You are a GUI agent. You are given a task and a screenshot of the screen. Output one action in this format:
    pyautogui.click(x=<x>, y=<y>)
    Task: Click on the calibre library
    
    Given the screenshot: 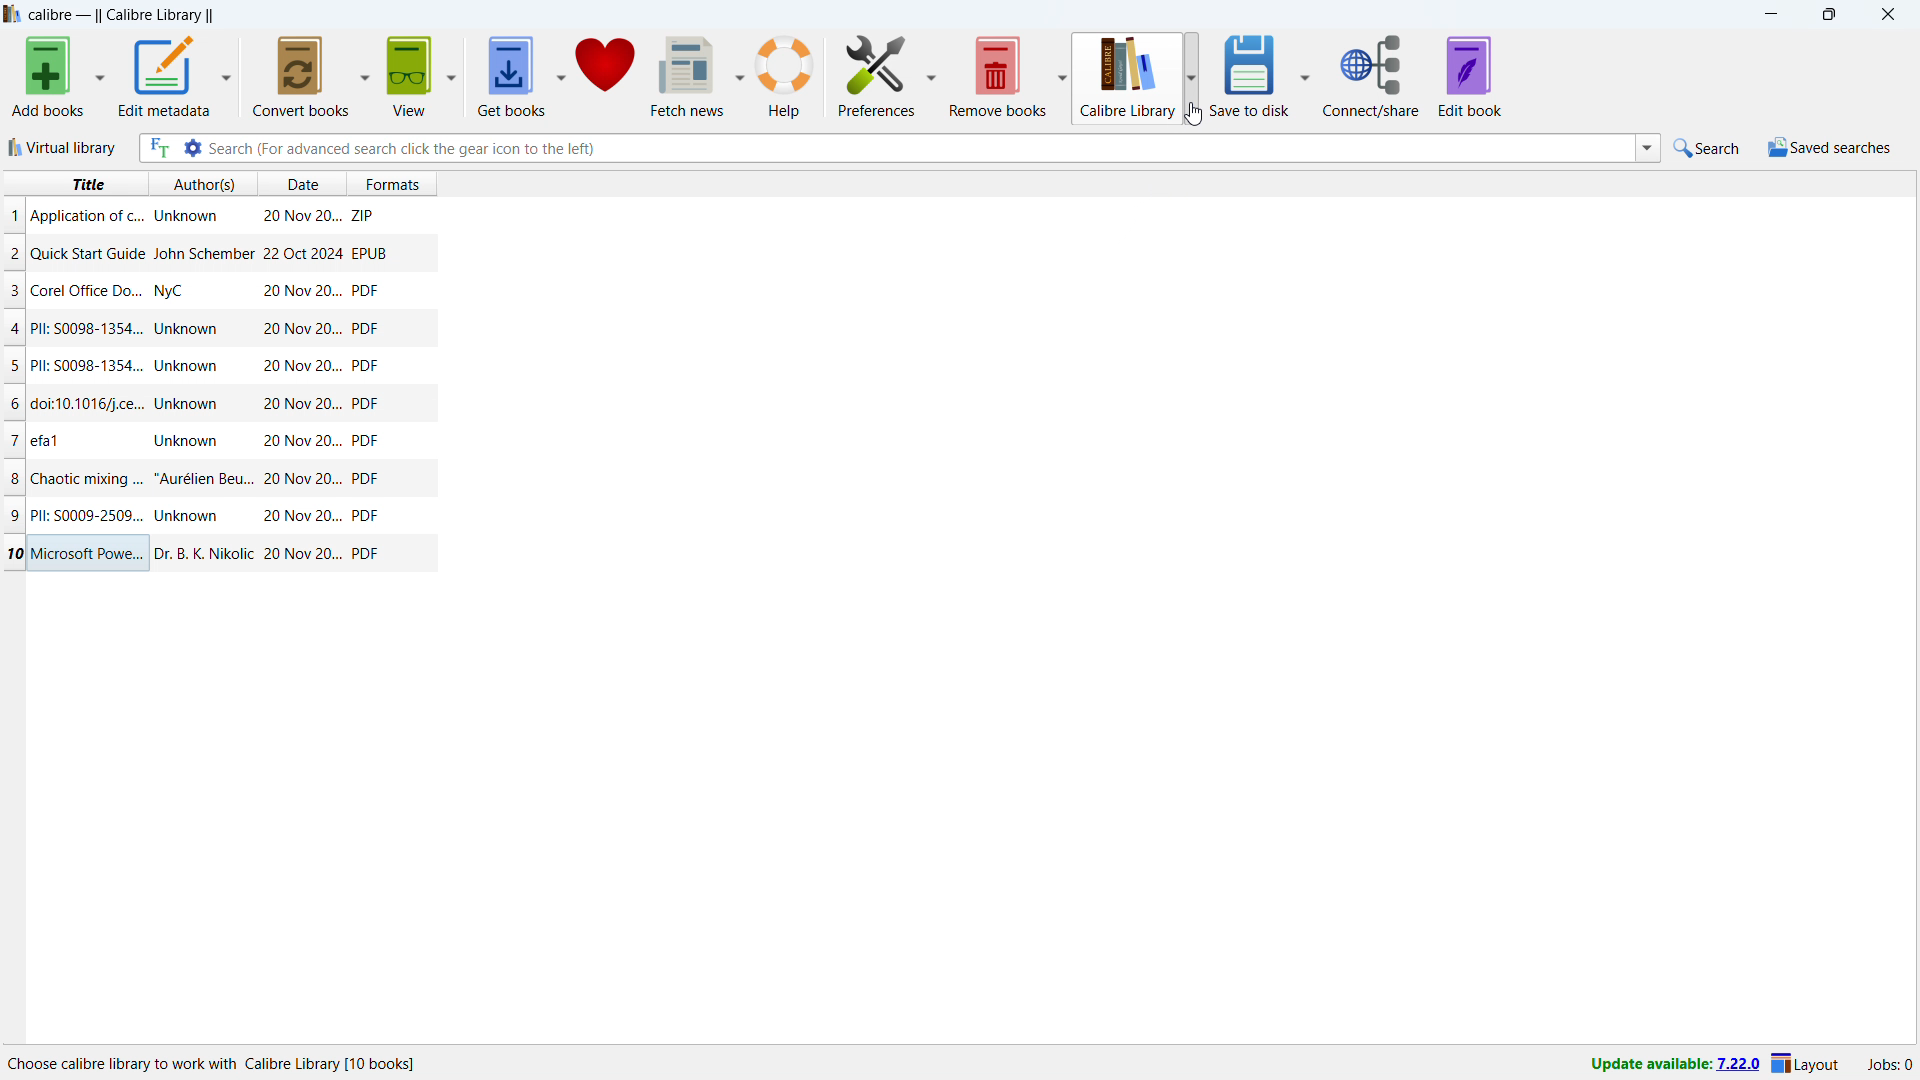 What is the action you would take?
    pyautogui.click(x=1124, y=79)
    